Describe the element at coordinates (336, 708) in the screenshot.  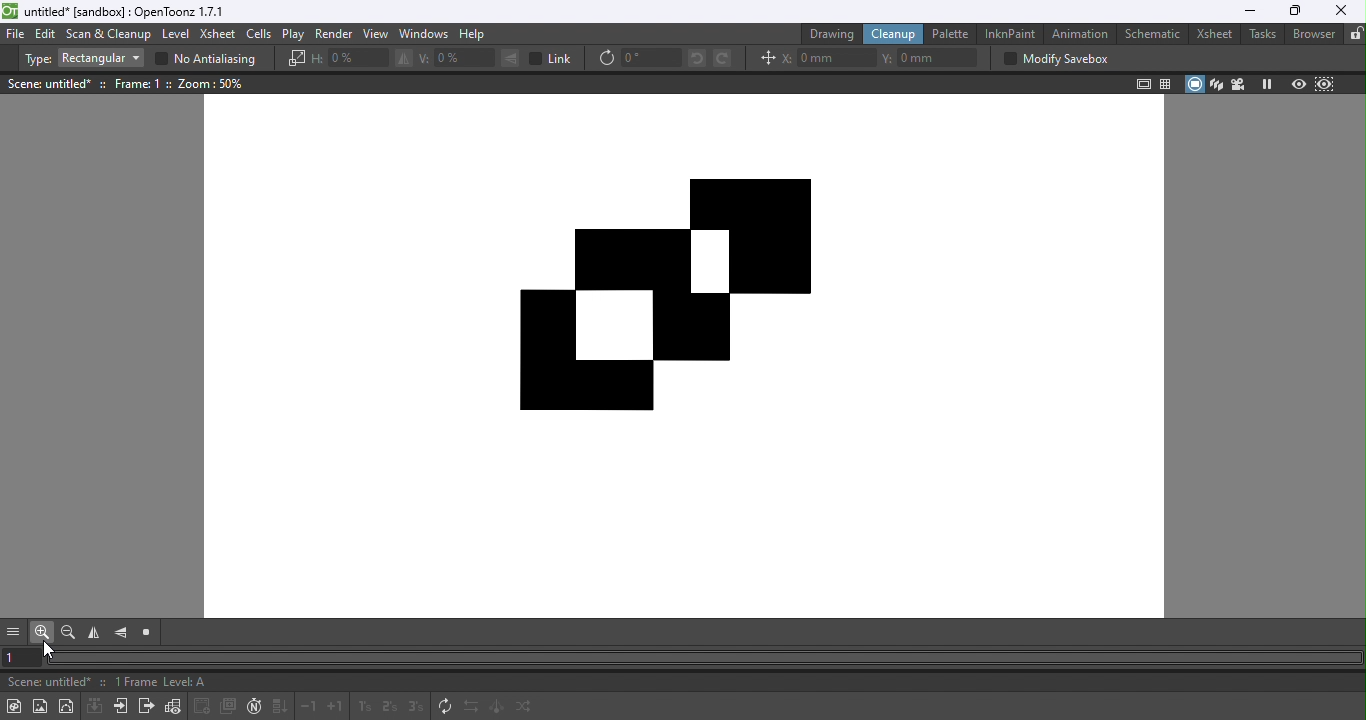
I see `Increase step` at that location.